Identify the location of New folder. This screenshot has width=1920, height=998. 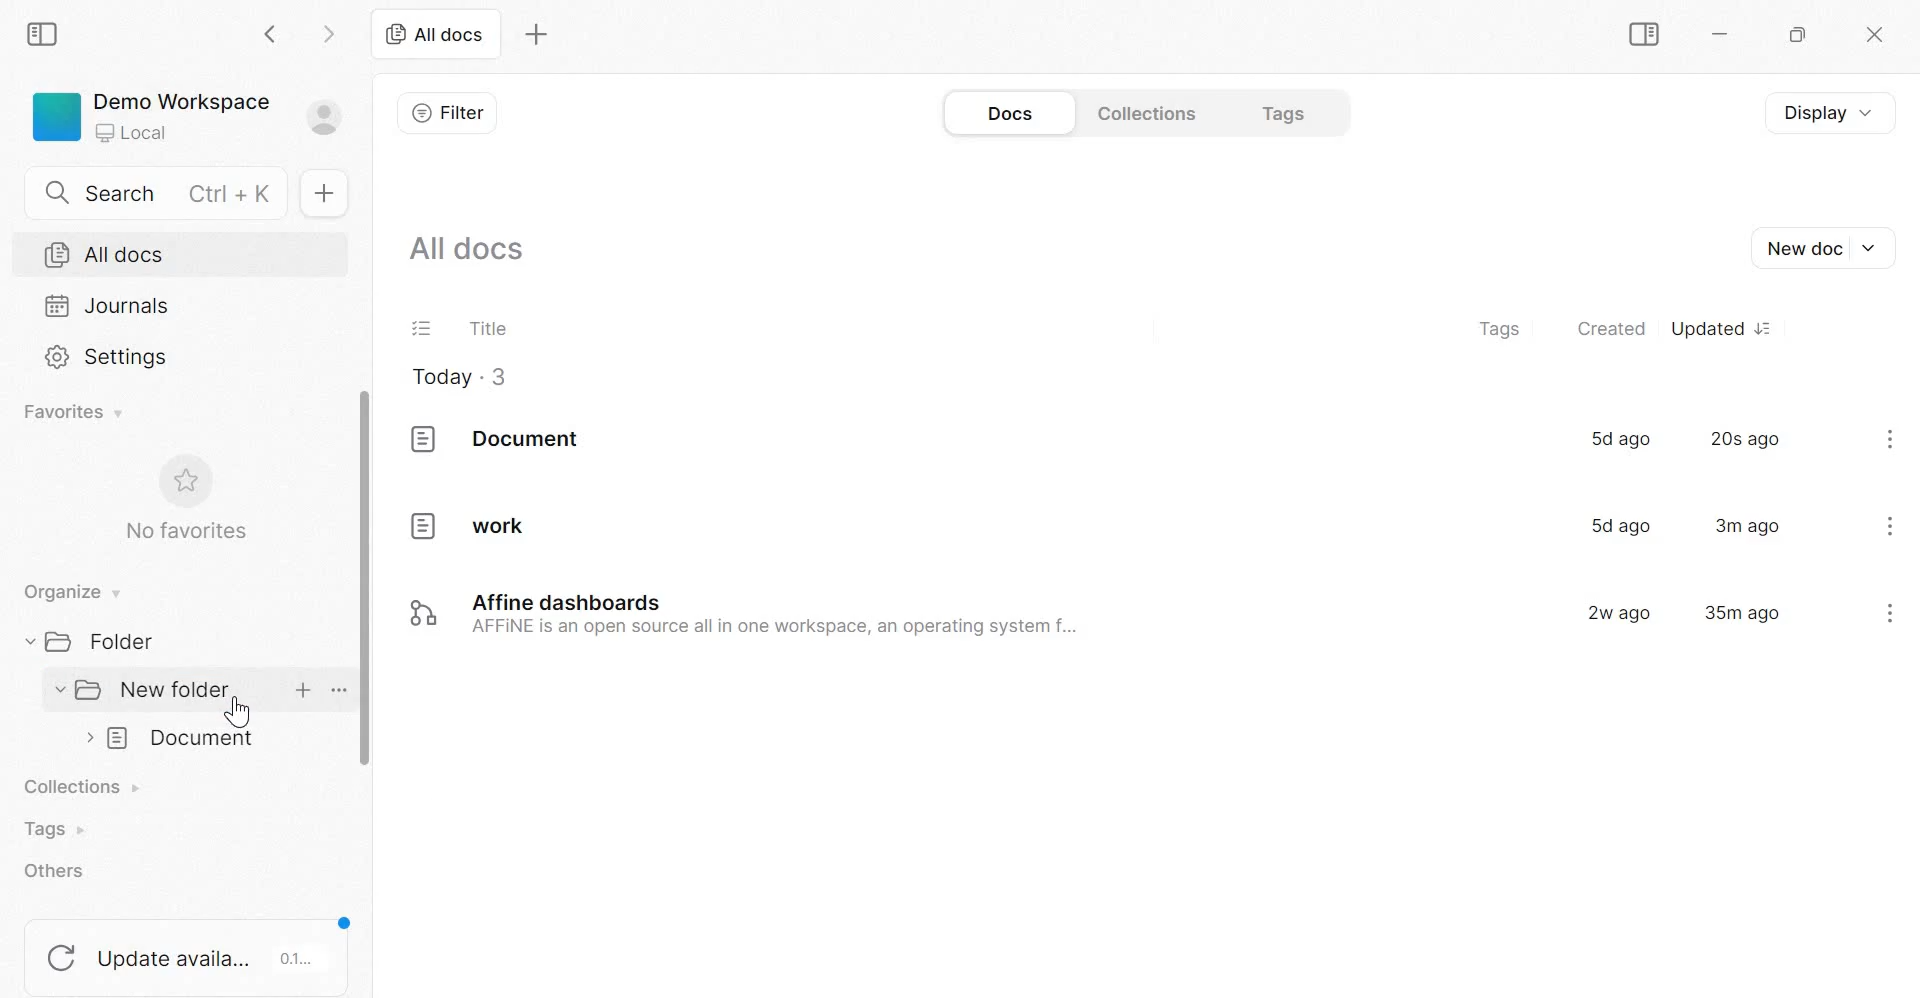
(152, 690).